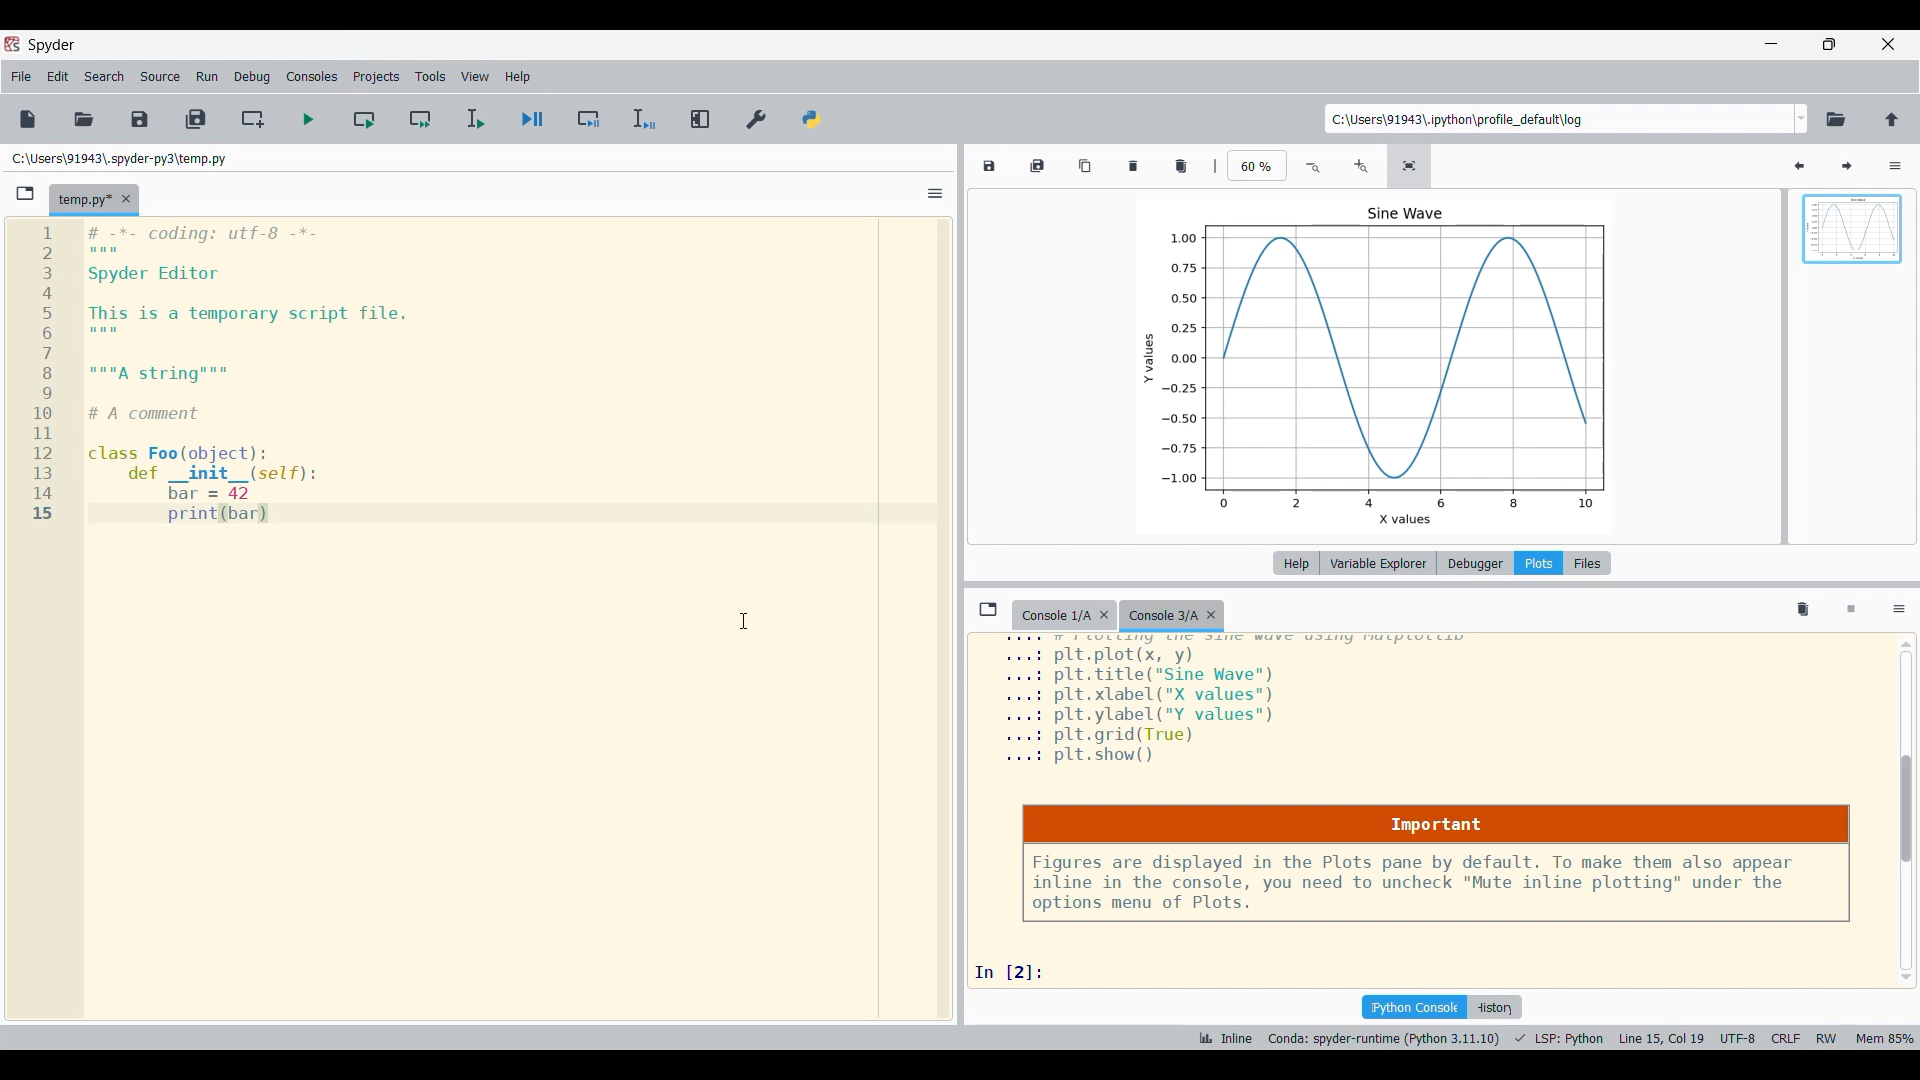 This screenshot has width=1920, height=1080. What do you see at coordinates (430, 77) in the screenshot?
I see `Tools men` at bounding box center [430, 77].